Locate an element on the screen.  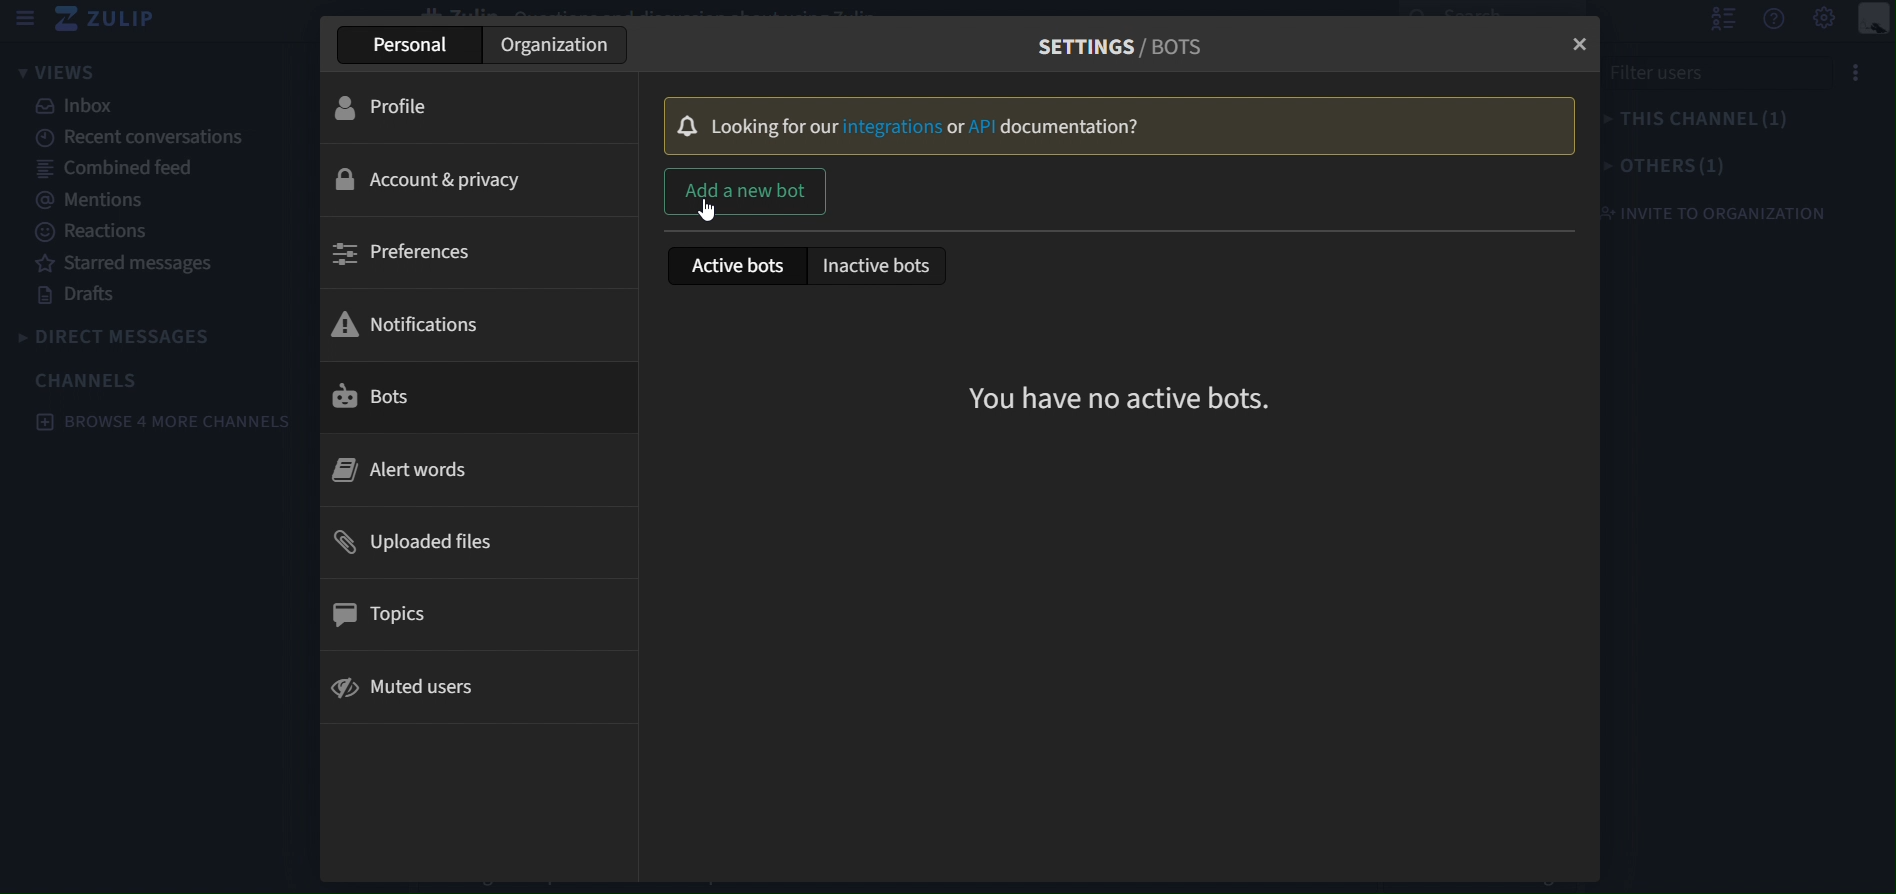
add a new bot is located at coordinates (744, 193).